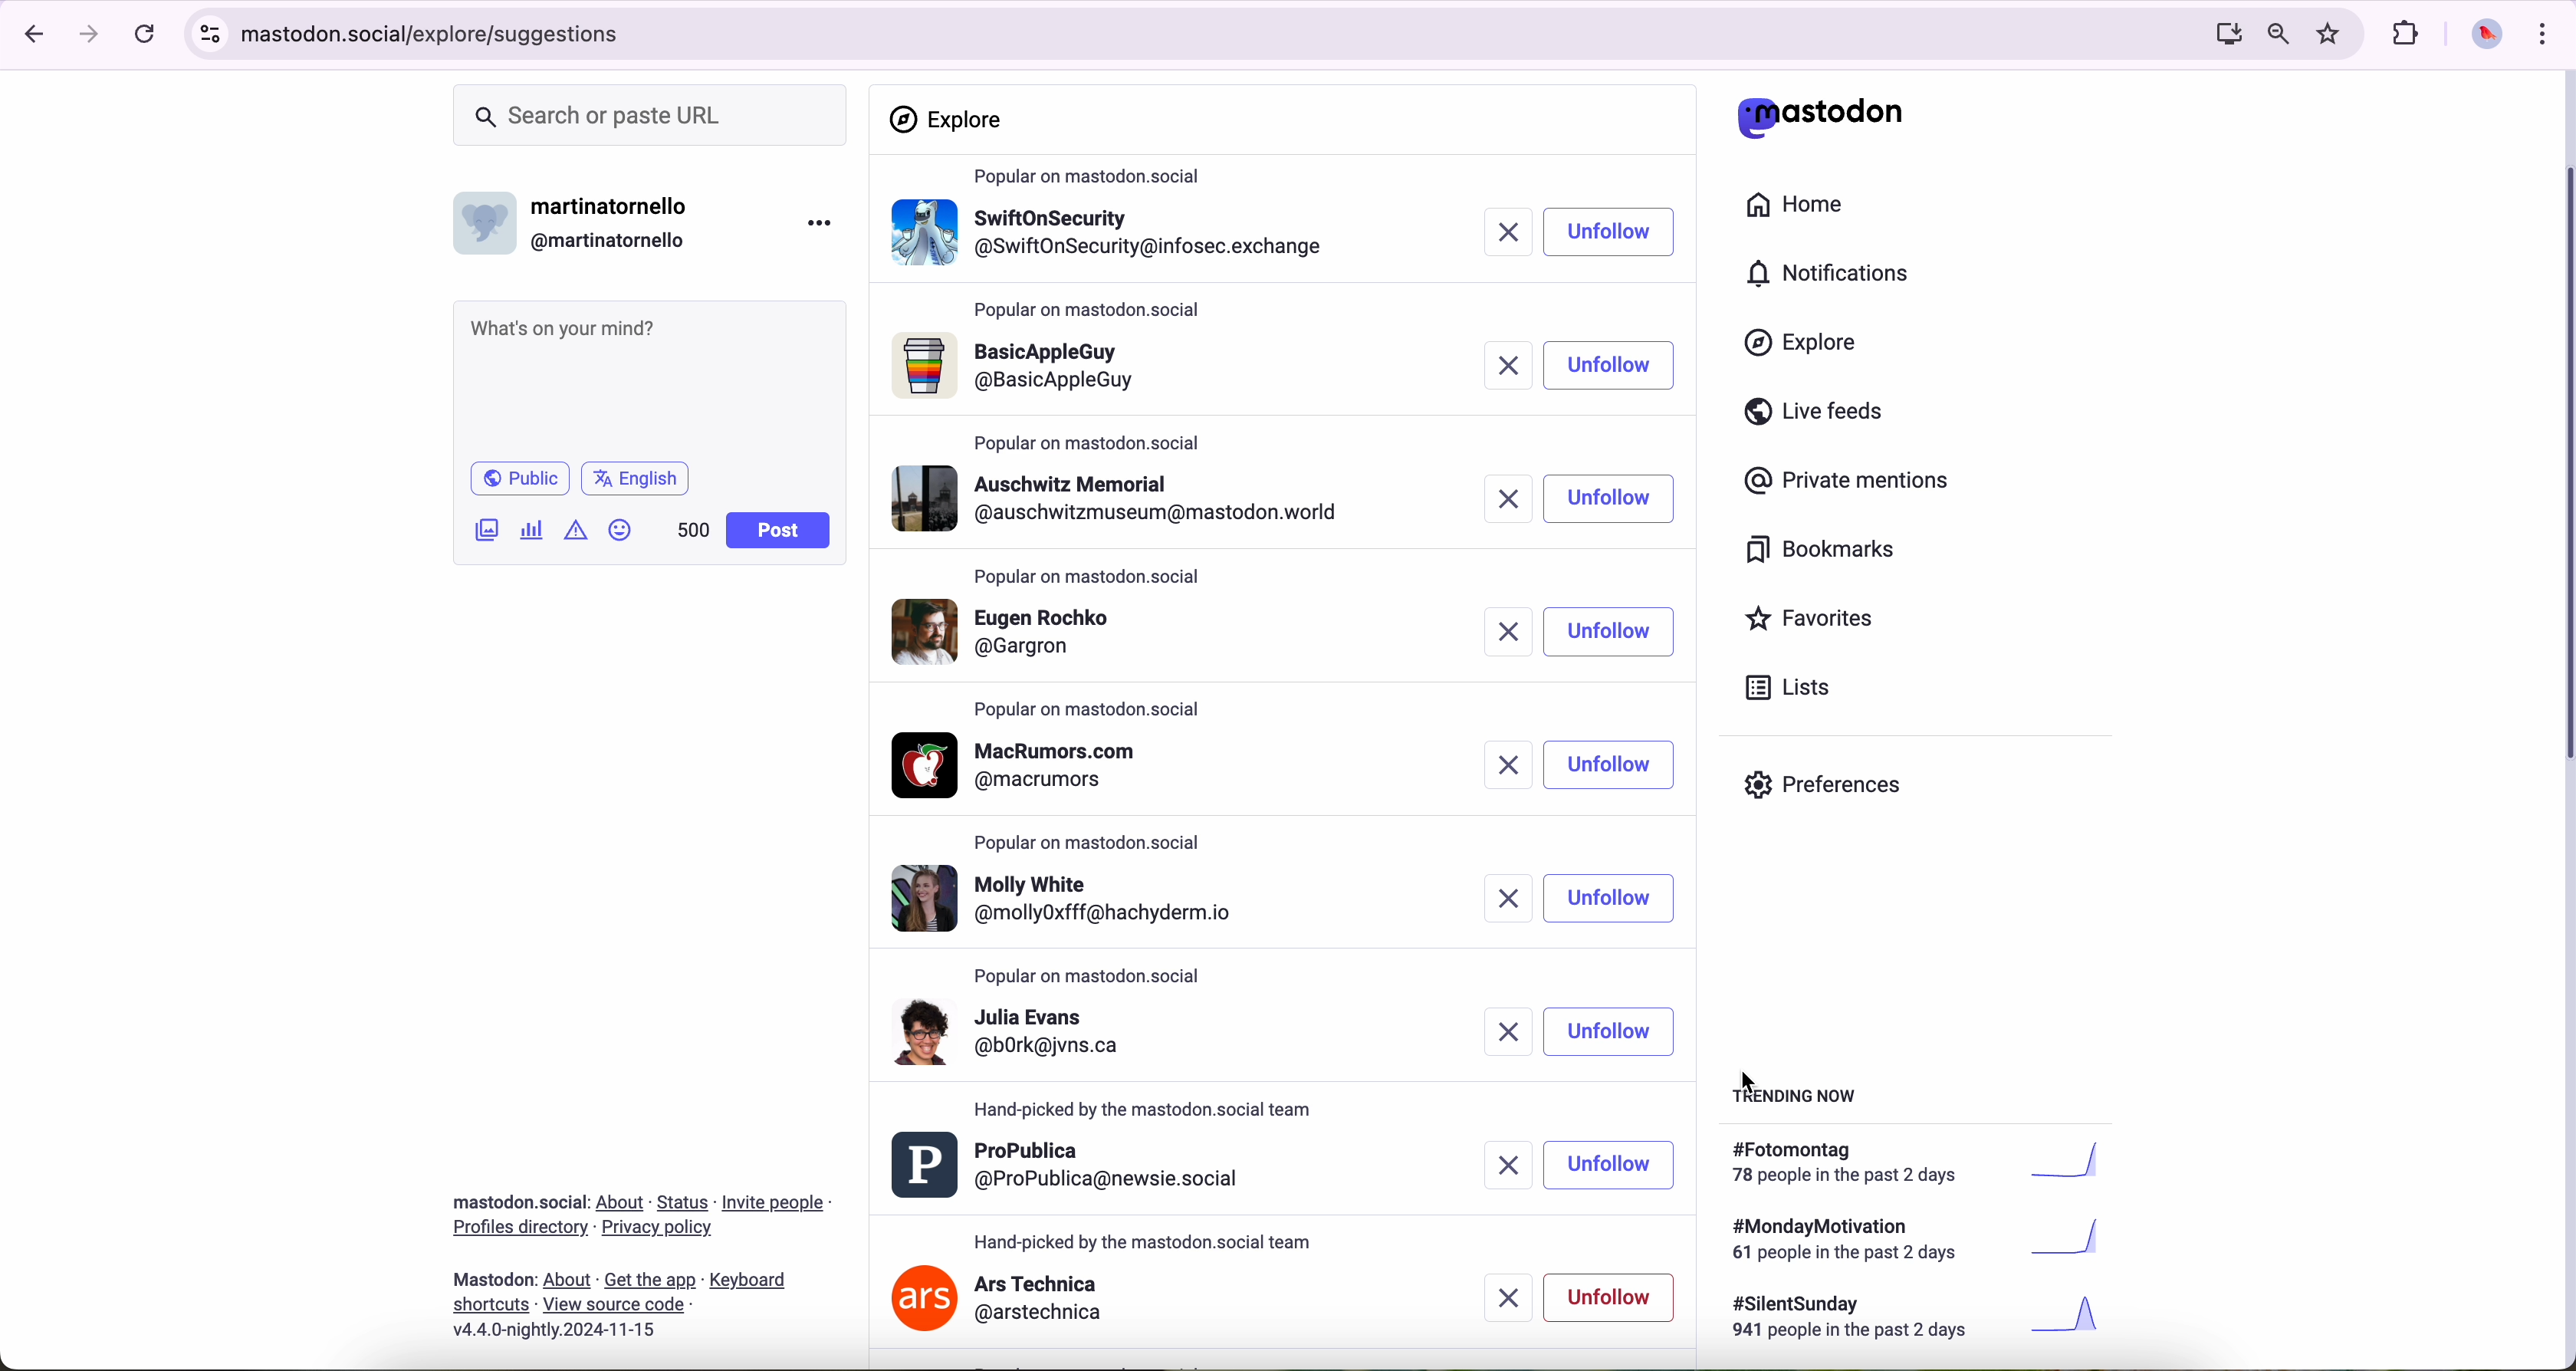 This screenshot has width=2576, height=1371. What do you see at coordinates (1797, 1094) in the screenshot?
I see `trending now` at bounding box center [1797, 1094].